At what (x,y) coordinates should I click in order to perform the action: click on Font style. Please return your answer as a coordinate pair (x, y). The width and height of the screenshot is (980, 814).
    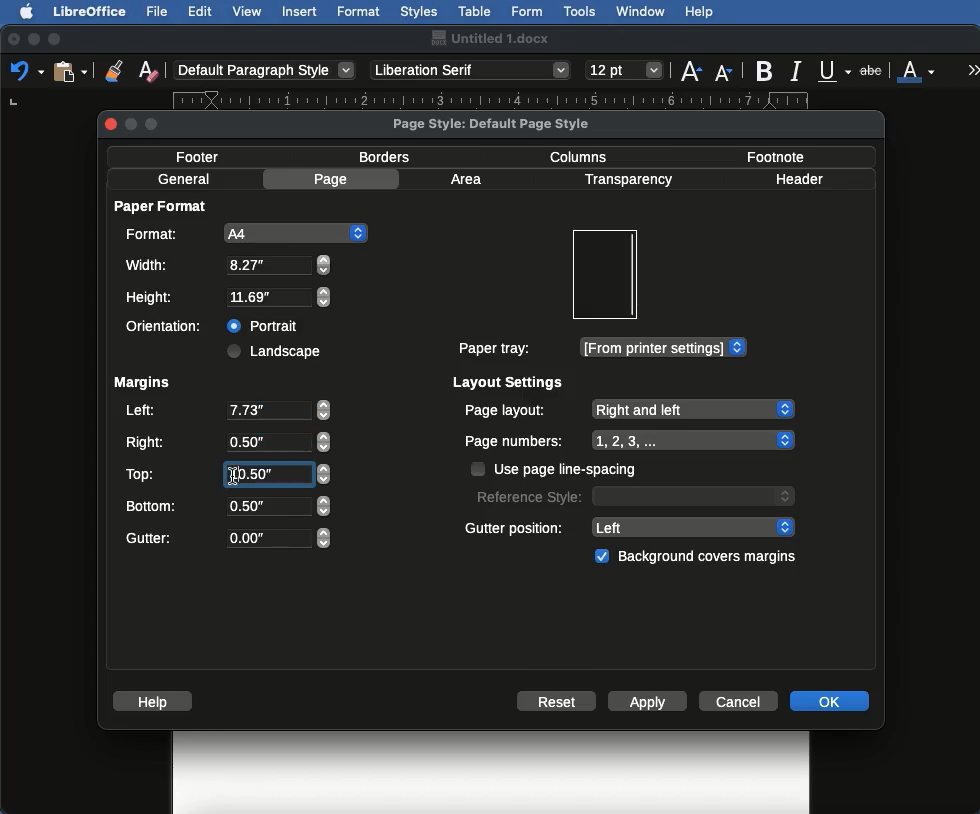
    Looking at the image, I should click on (472, 70).